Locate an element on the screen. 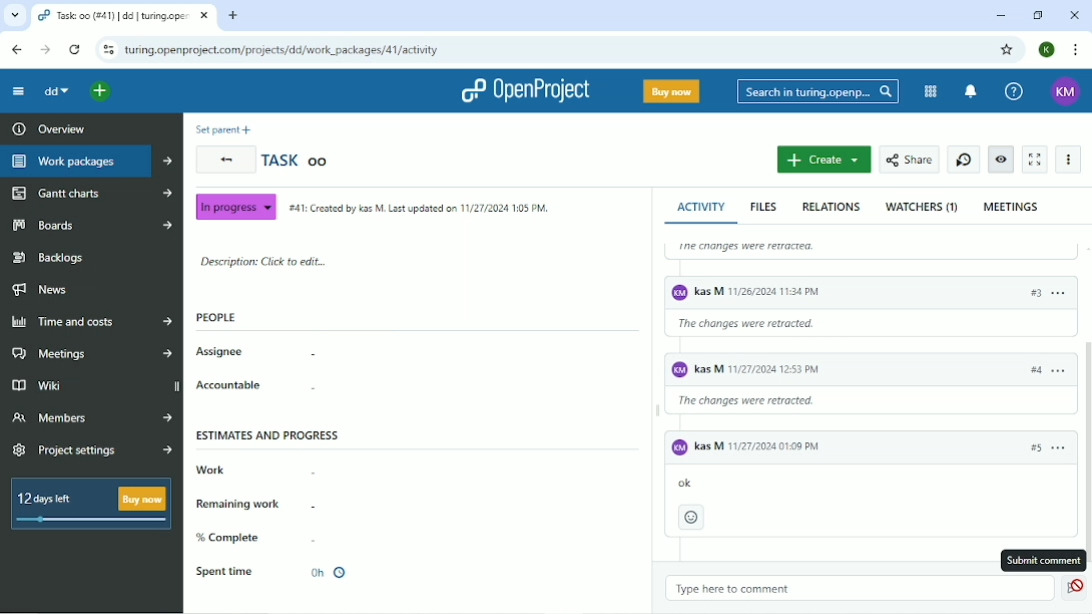  options is located at coordinates (1062, 370).